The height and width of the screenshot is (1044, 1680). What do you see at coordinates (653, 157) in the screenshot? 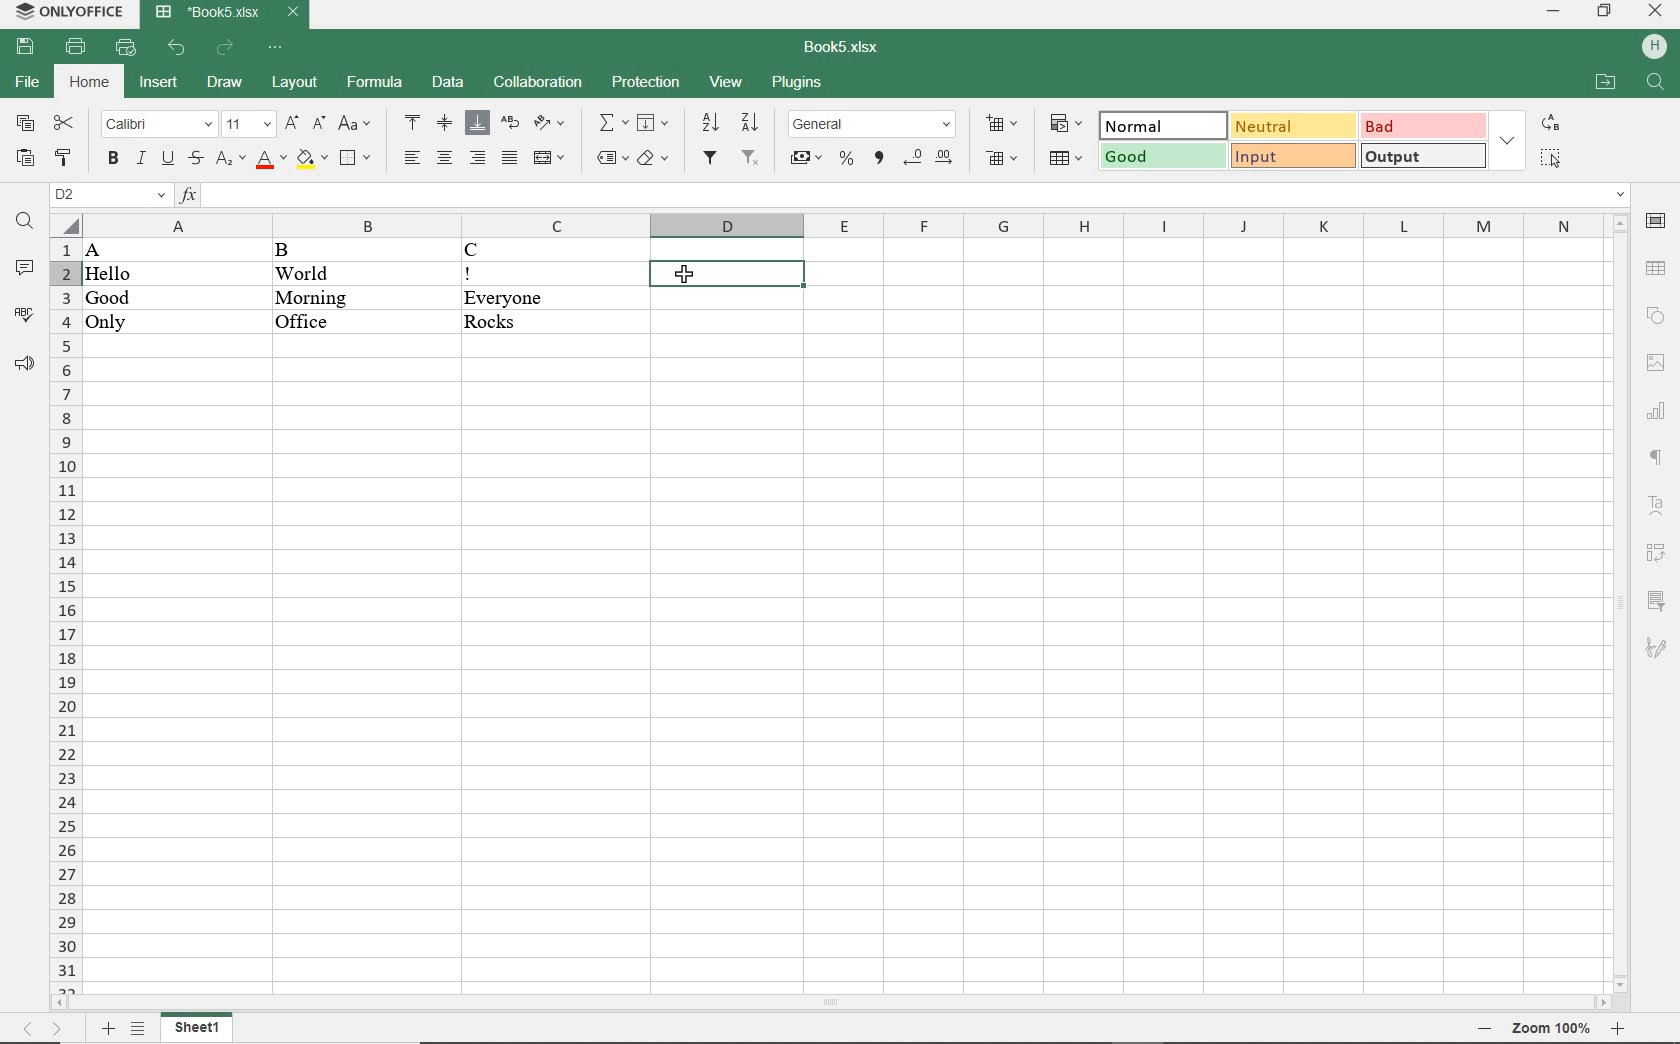
I see `CLEAR` at bounding box center [653, 157].